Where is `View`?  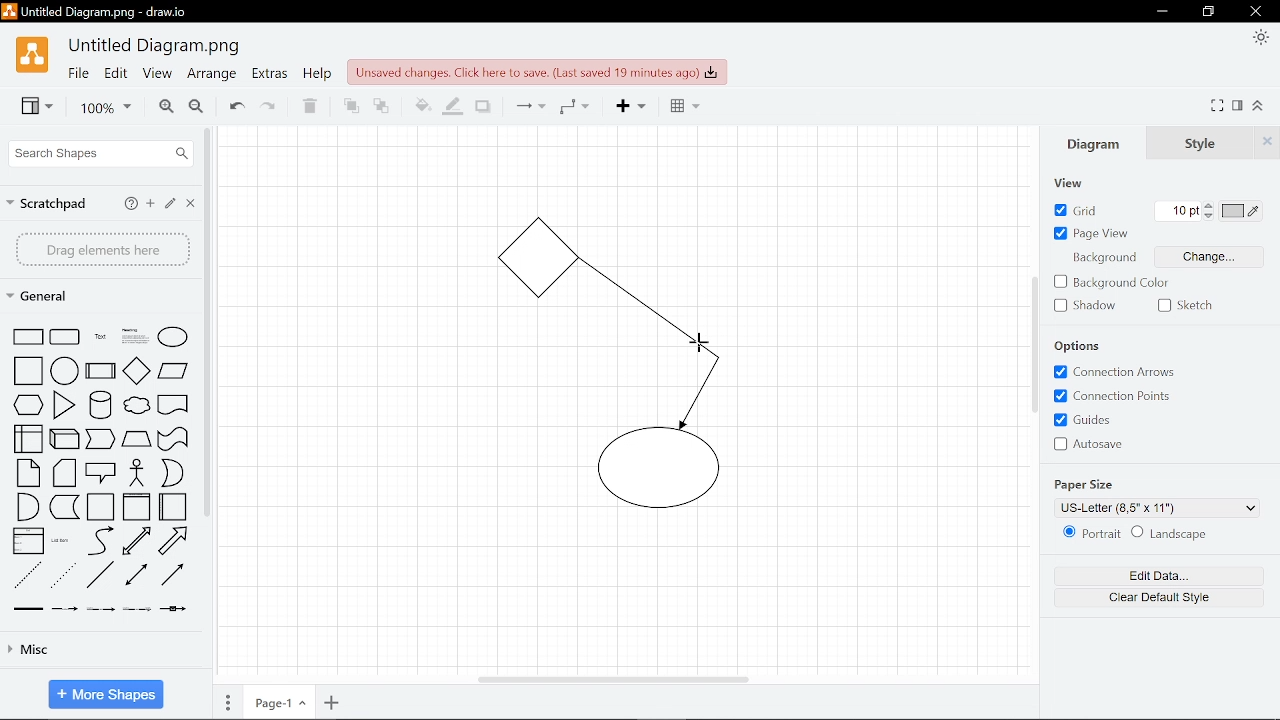
View is located at coordinates (30, 108).